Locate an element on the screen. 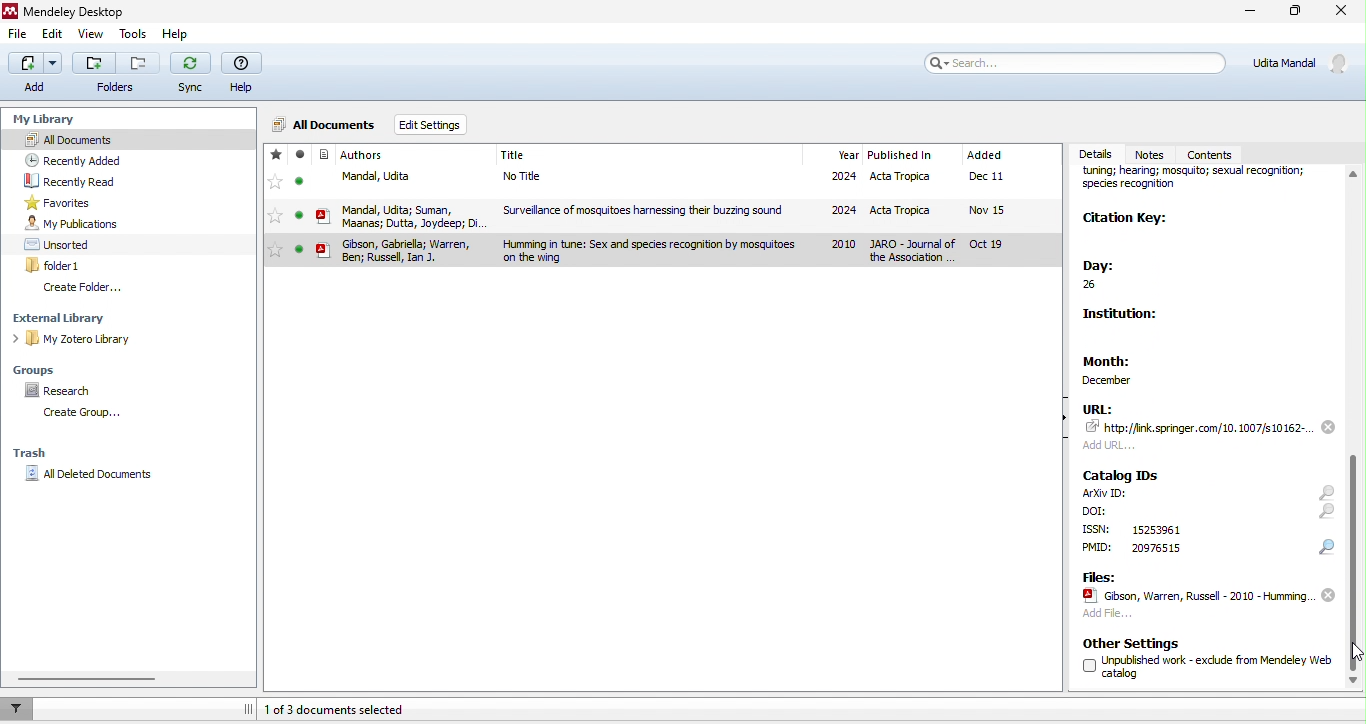 The image size is (1366, 724).  is located at coordinates (116, 72).